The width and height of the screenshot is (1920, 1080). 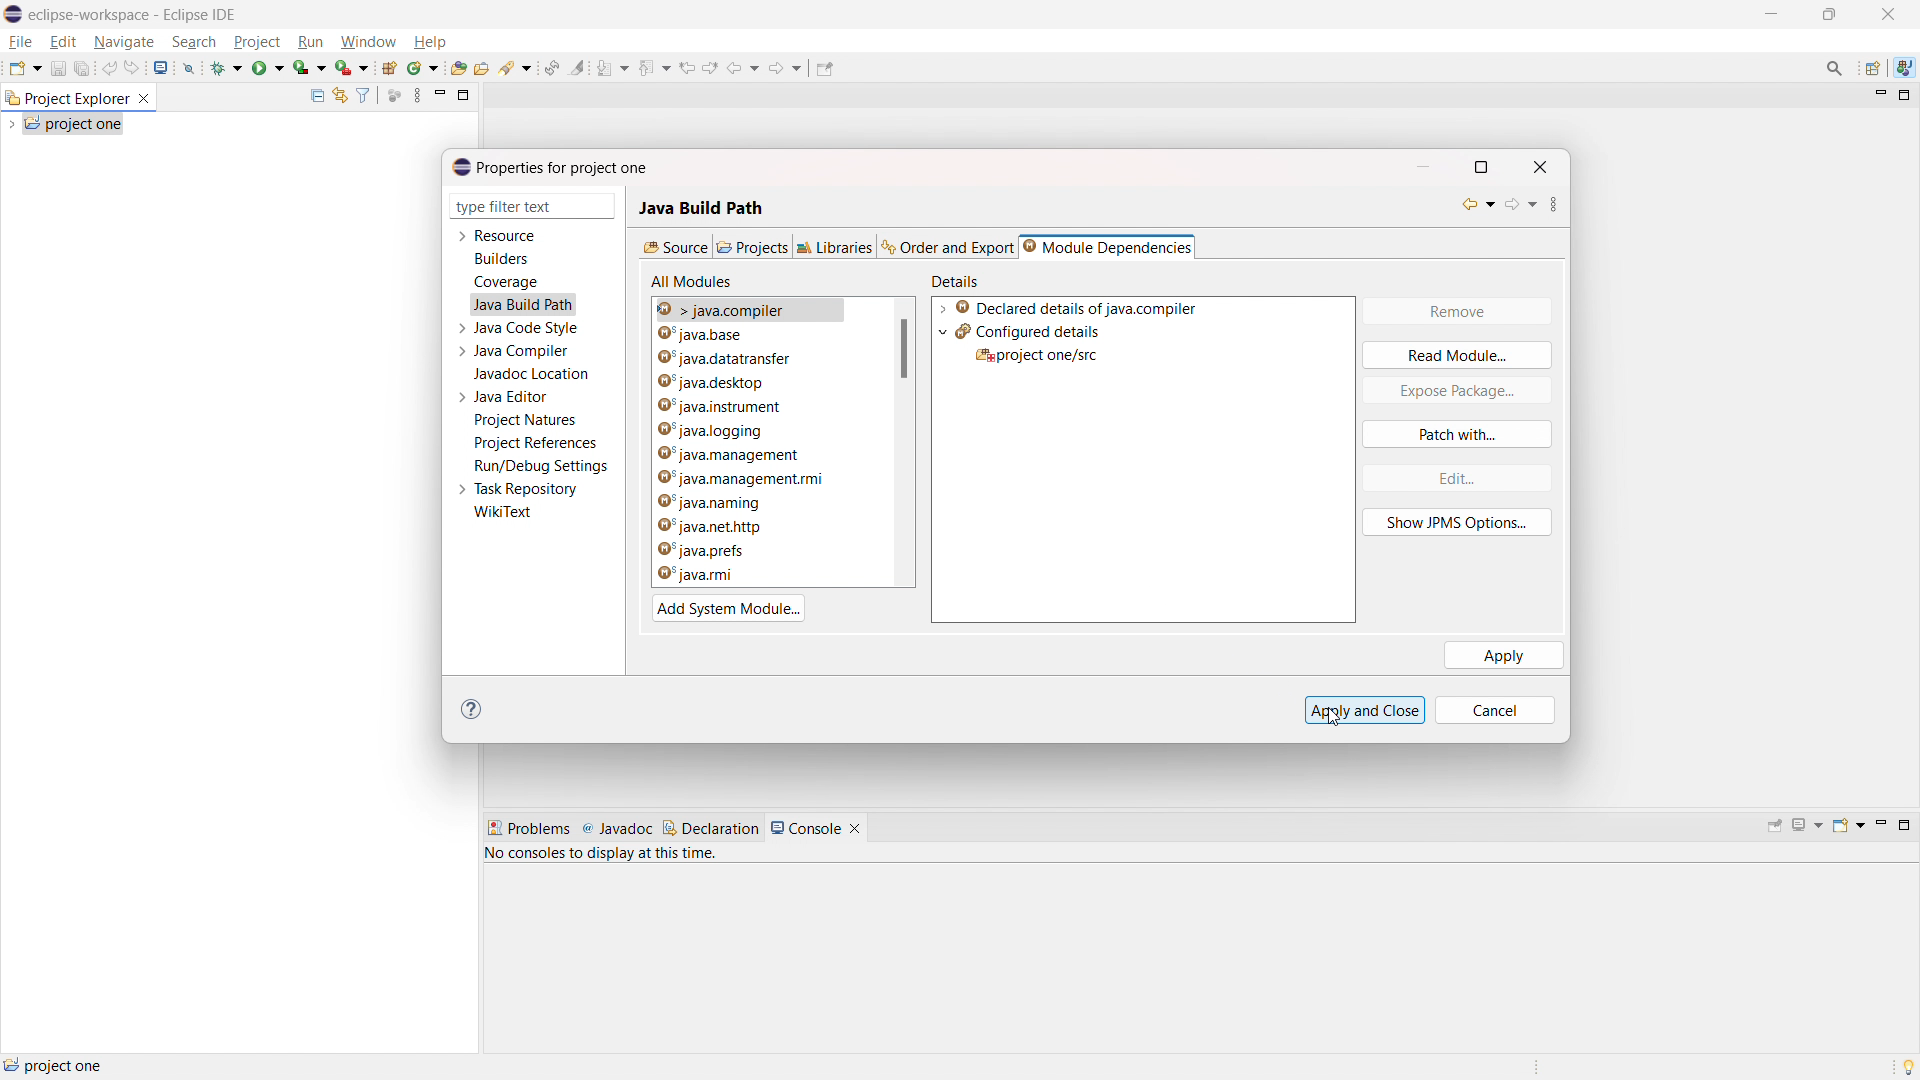 I want to click on order and export, so click(x=949, y=247).